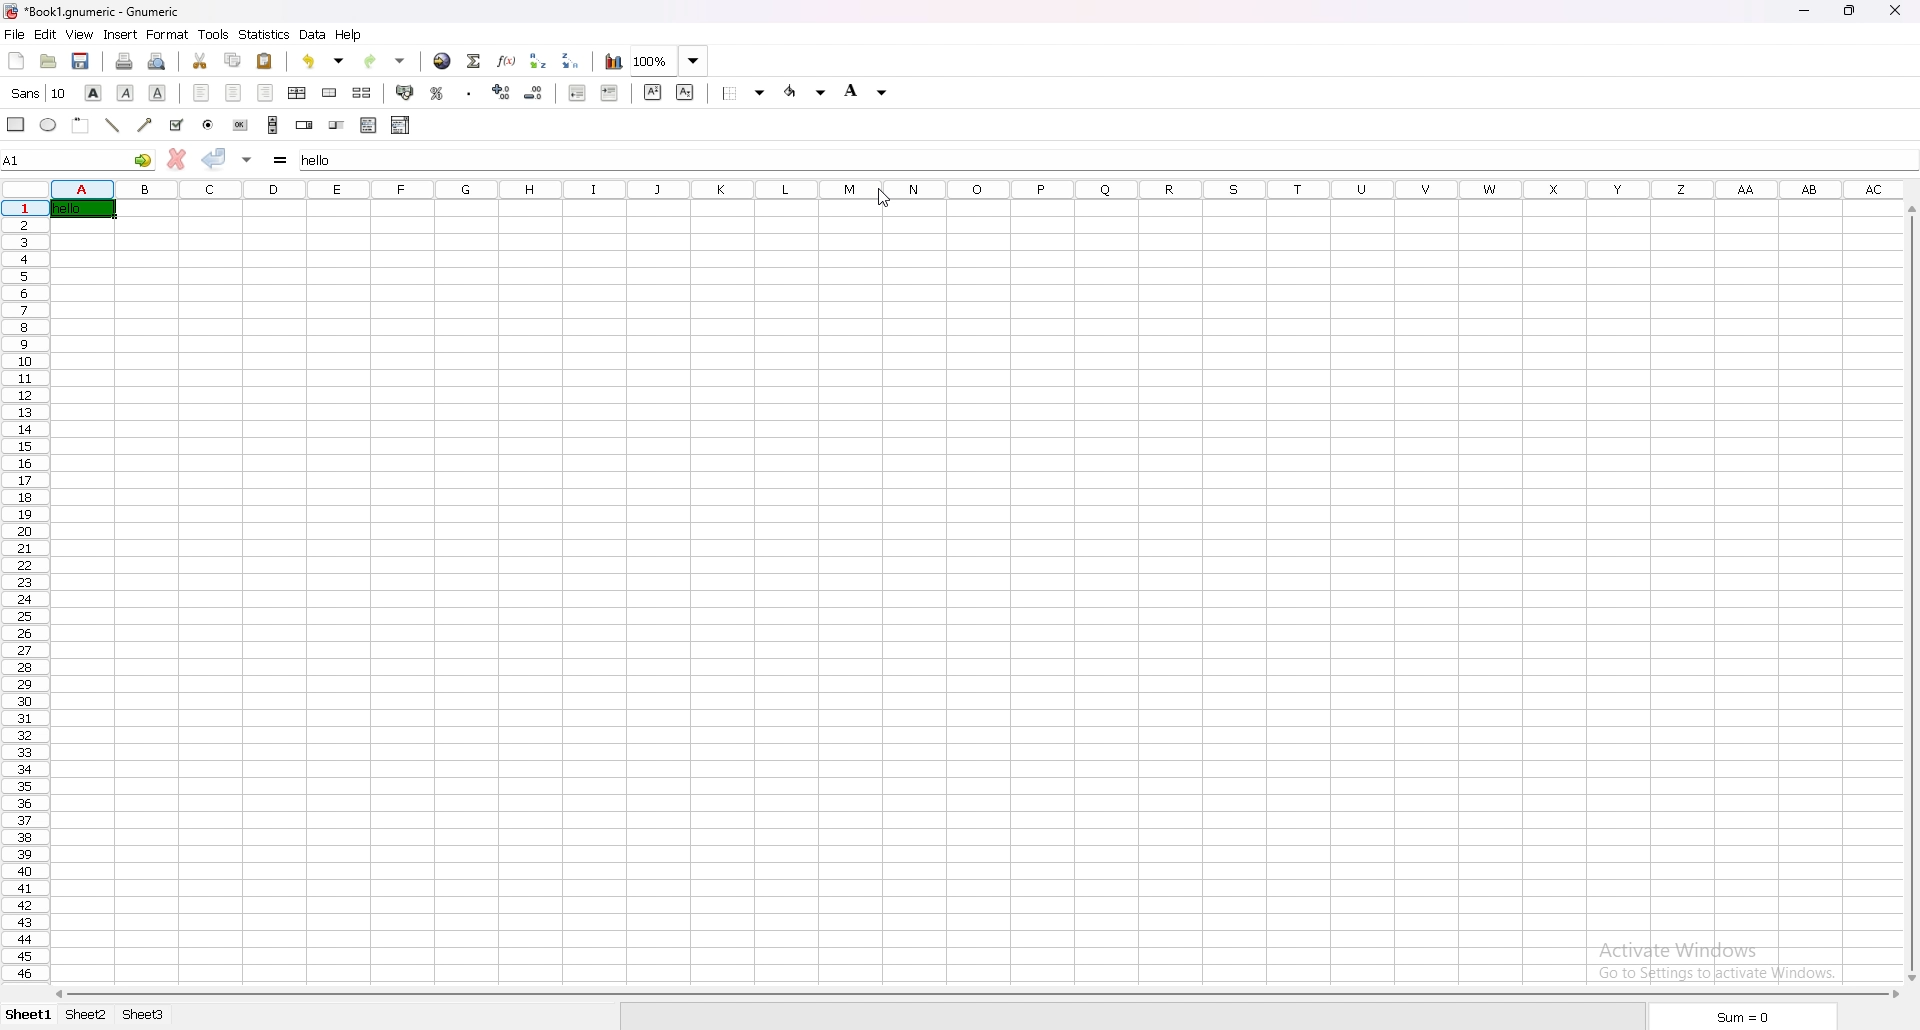 The height and width of the screenshot is (1030, 1920). Describe the element at coordinates (314, 34) in the screenshot. I see `data` at that location.